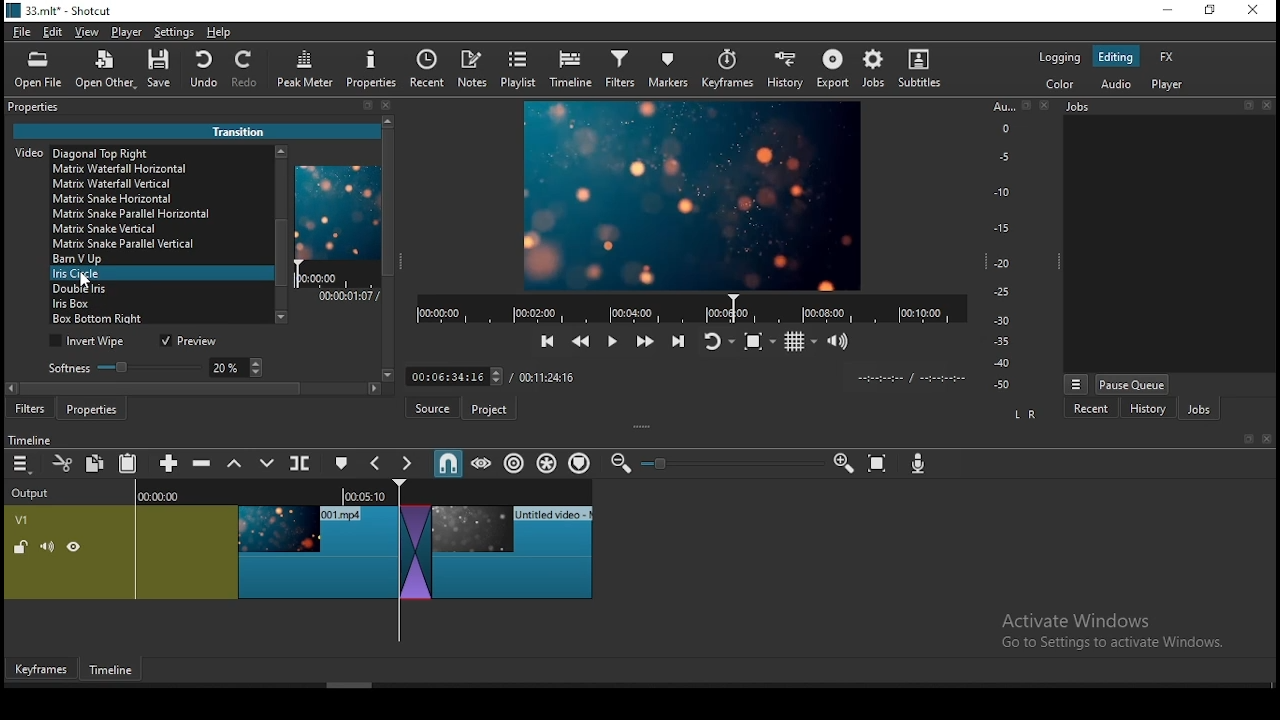  I want to click on properties, so click(96, 409).